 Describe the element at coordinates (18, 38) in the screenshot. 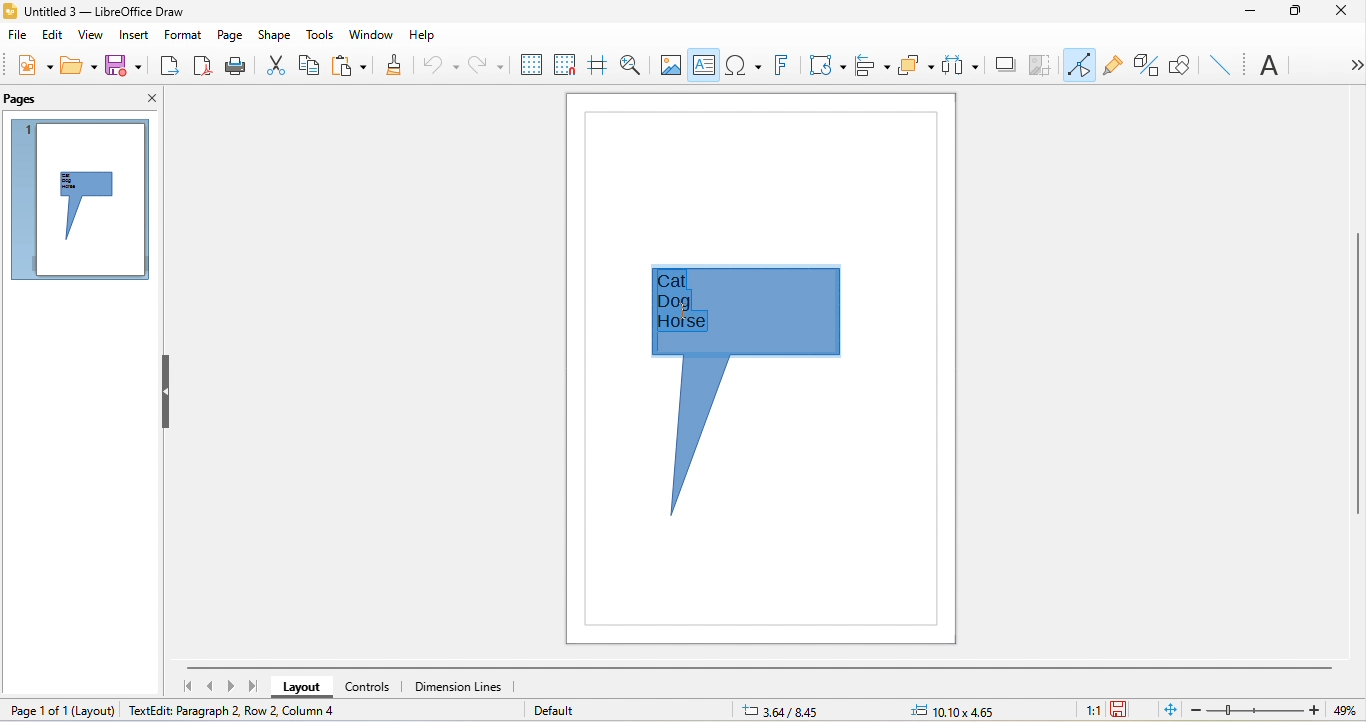

I see `file` at that location.